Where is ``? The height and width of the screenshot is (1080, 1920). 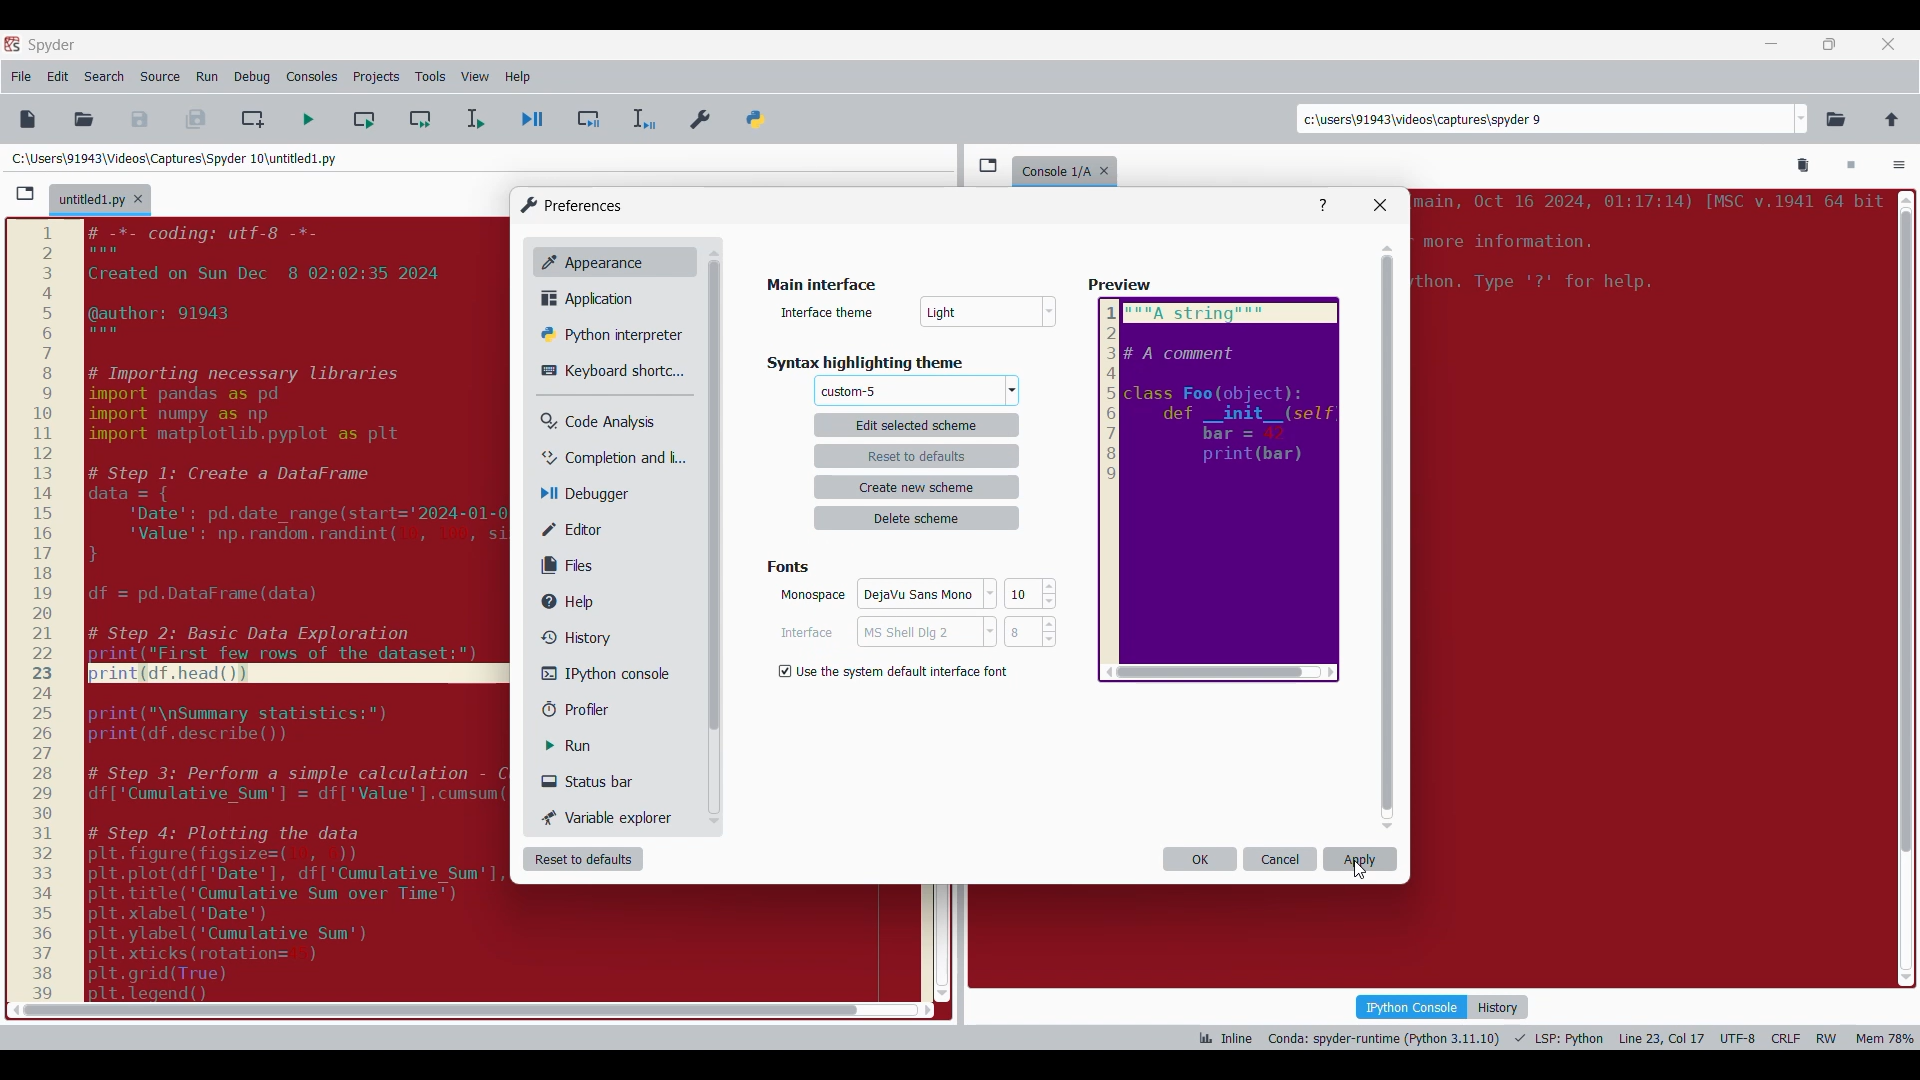
 is located at coordinates (712, 501).